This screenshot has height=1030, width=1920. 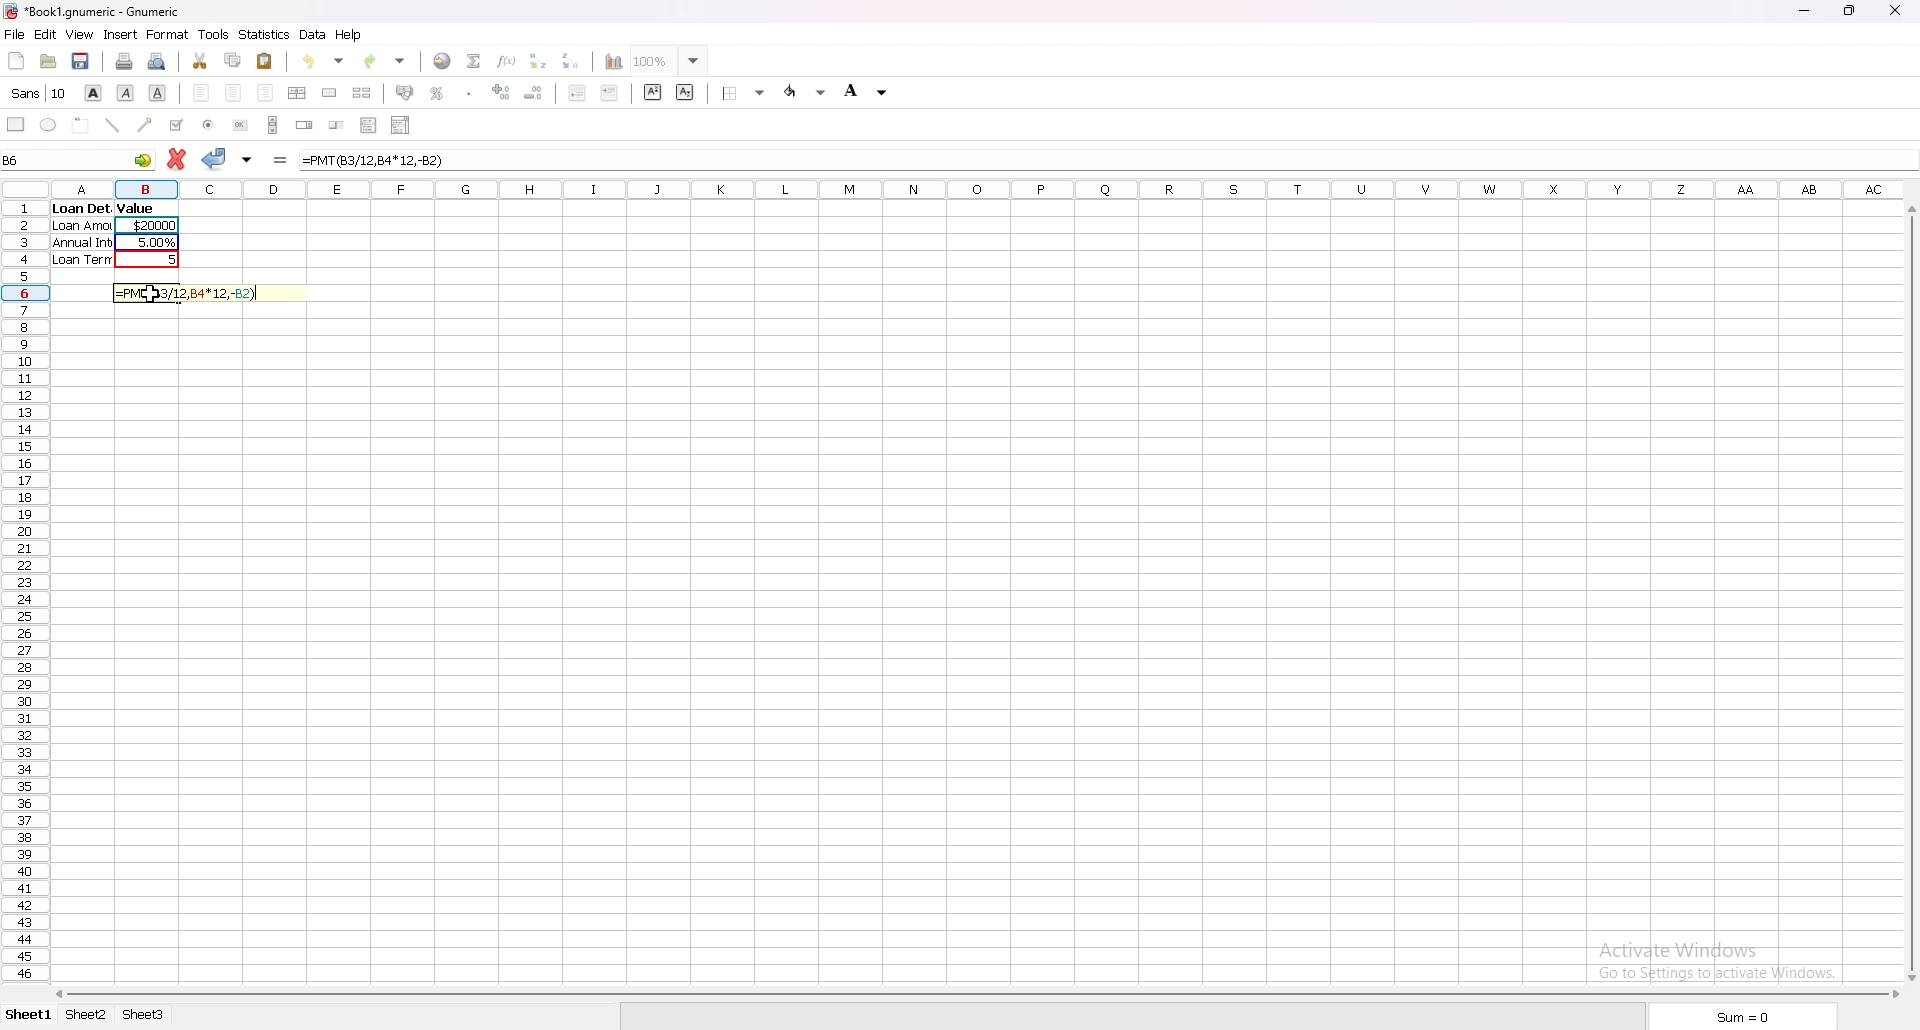 I want to click on list, so click(x=368, y=125).